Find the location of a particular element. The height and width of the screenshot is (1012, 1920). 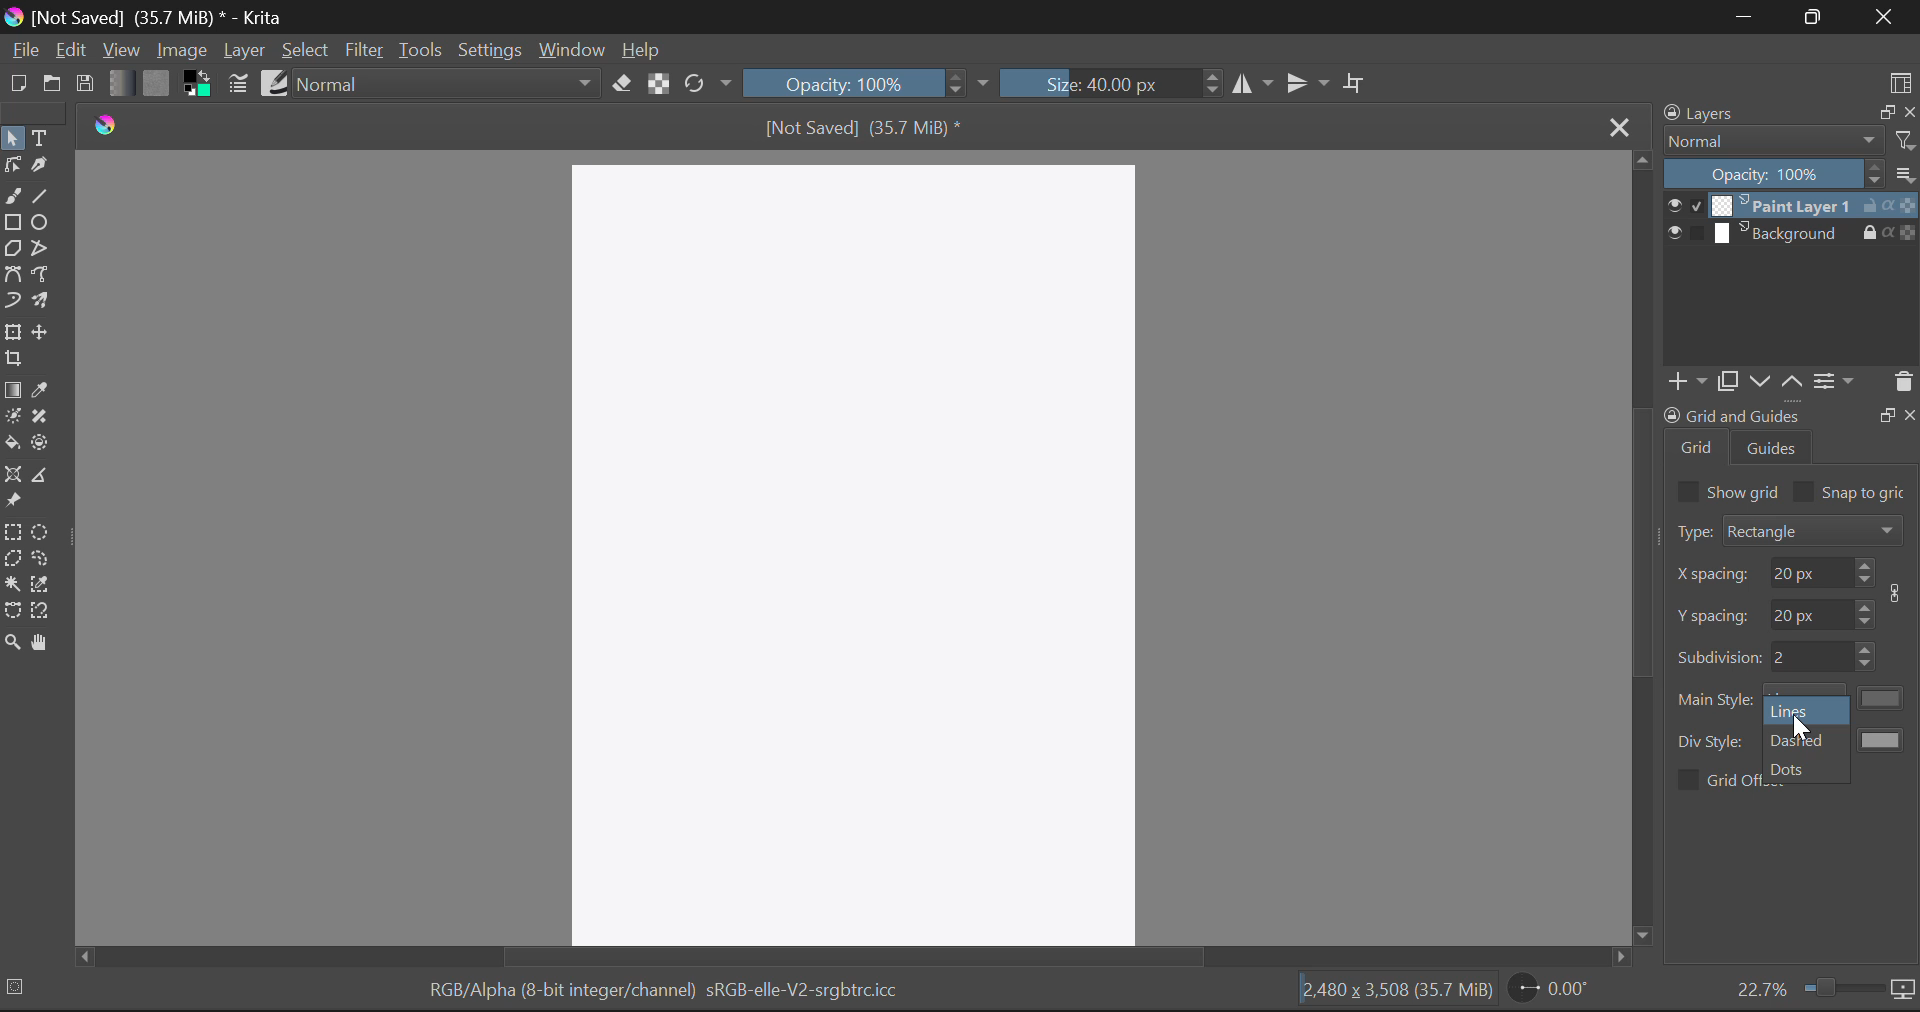

grid is located at coordinates (1698, 447).